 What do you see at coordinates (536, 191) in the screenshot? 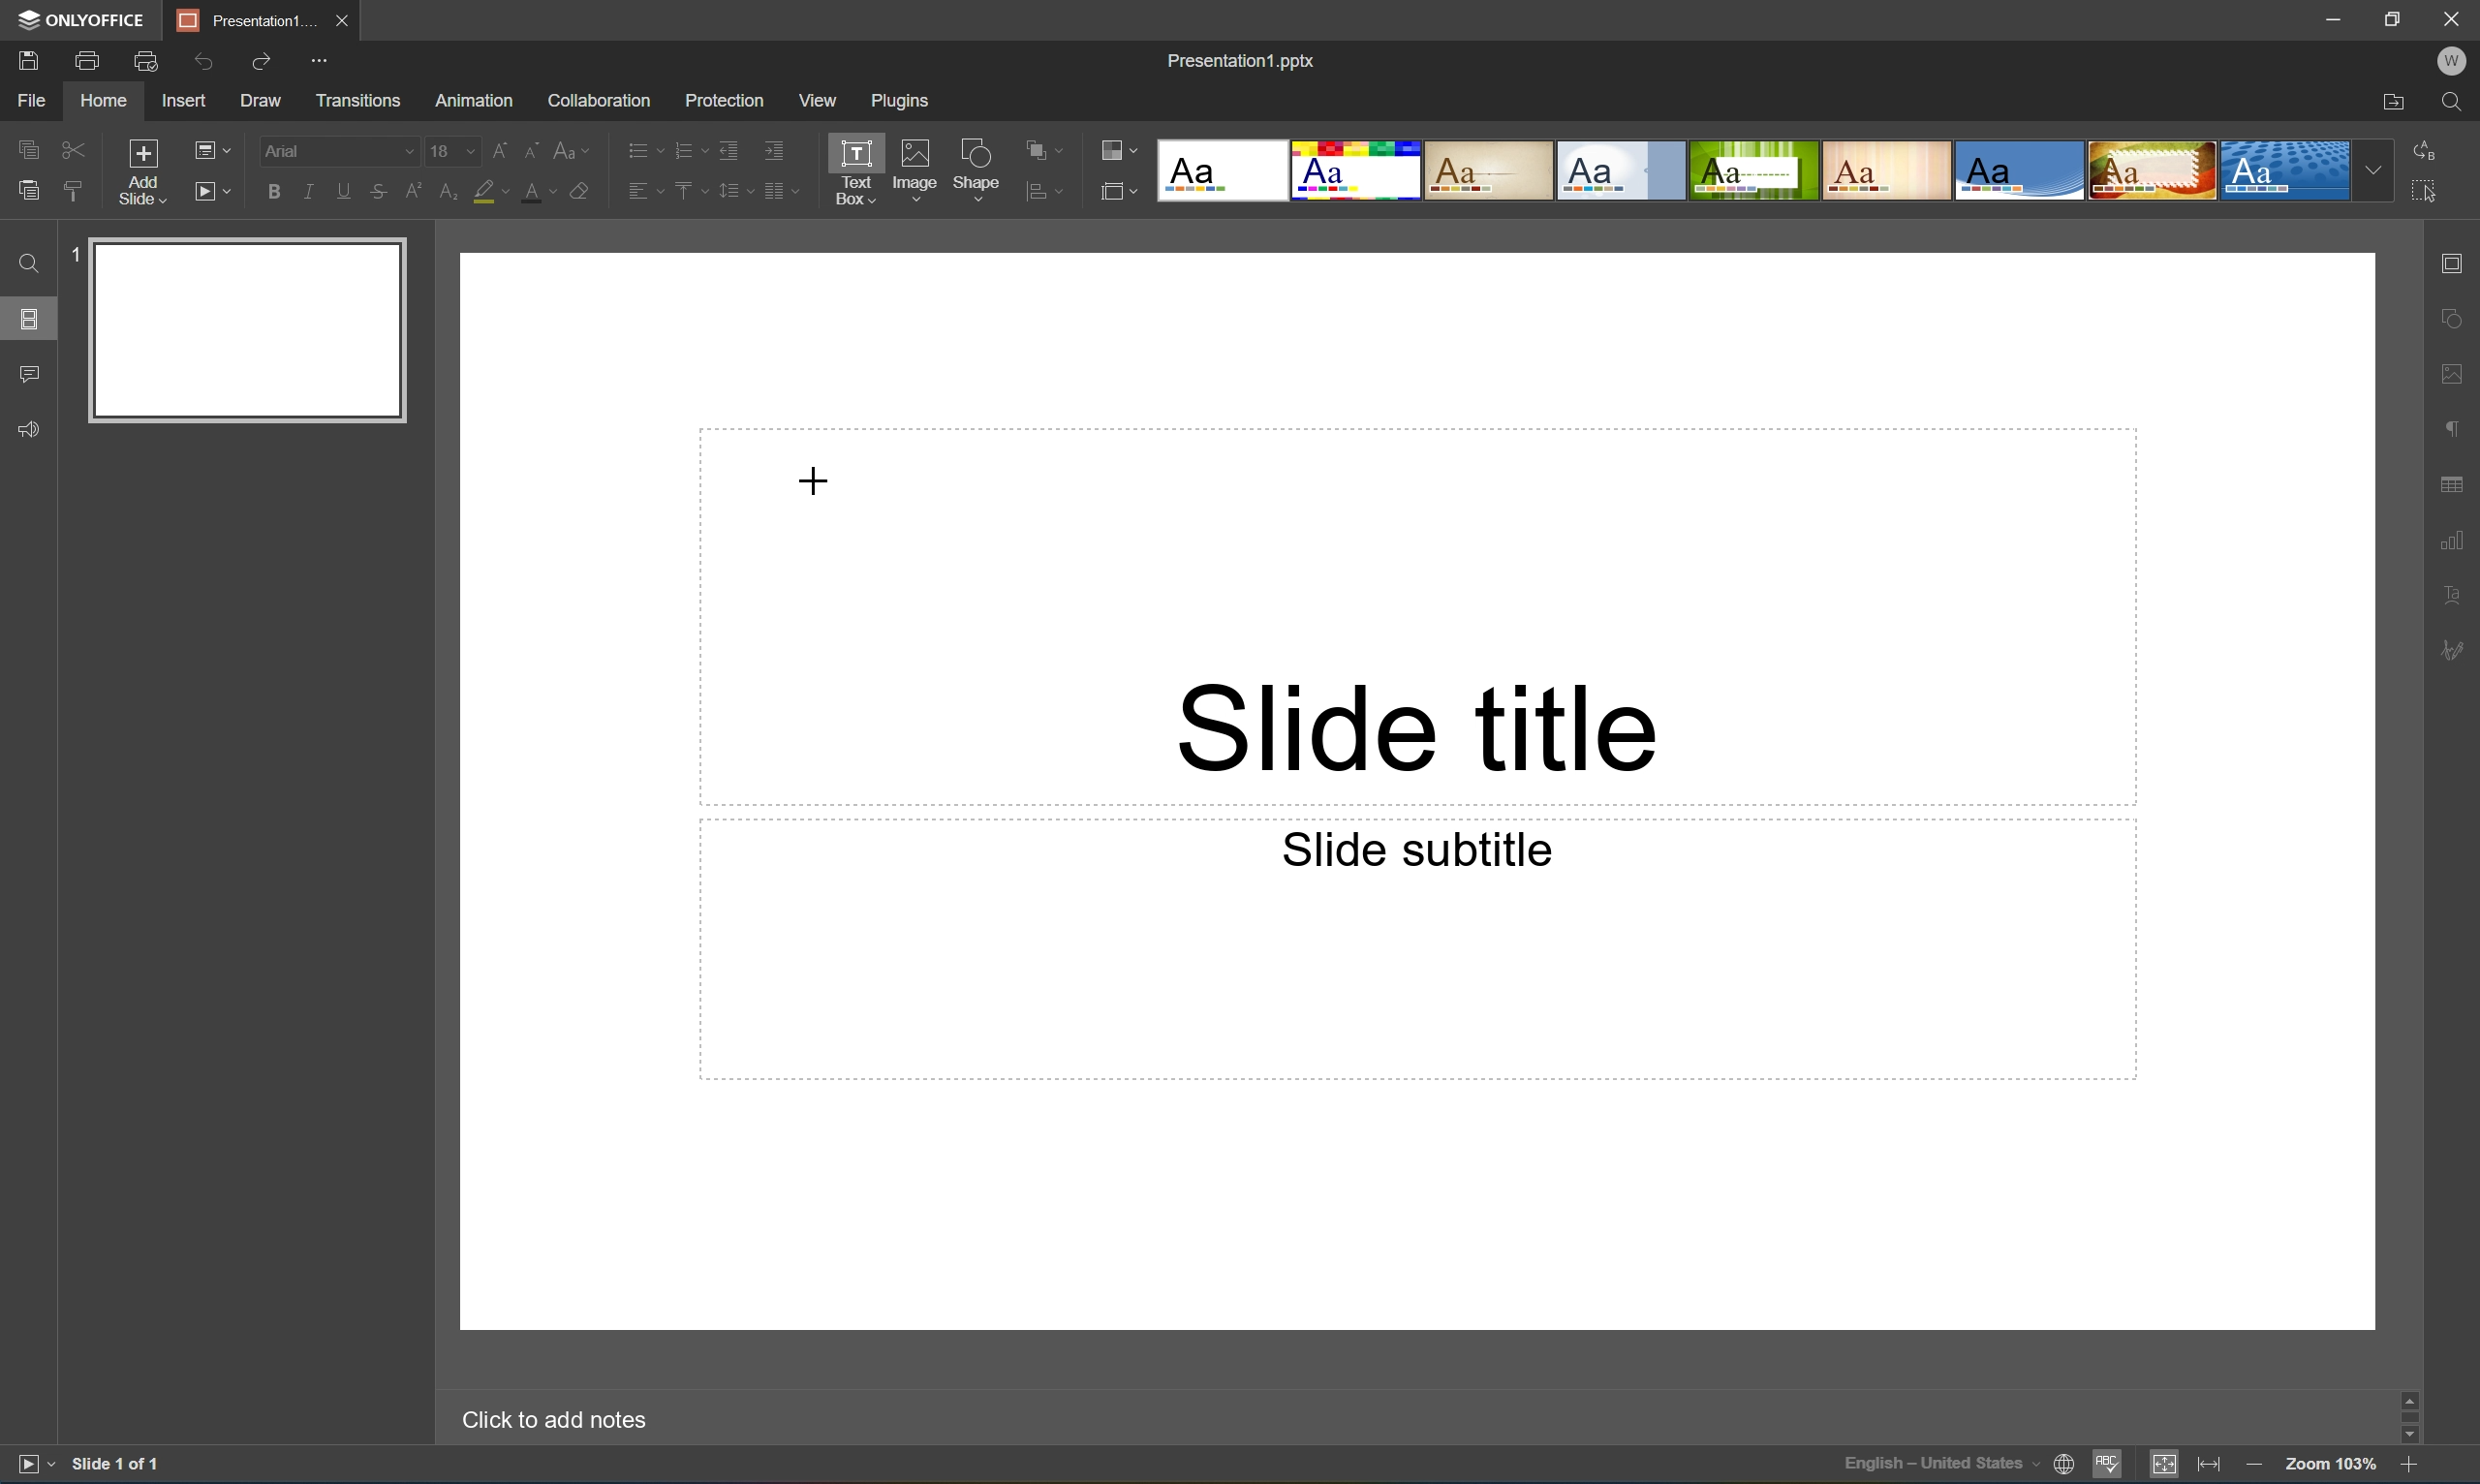
I see `Font color` at bounding box center [536, 191].